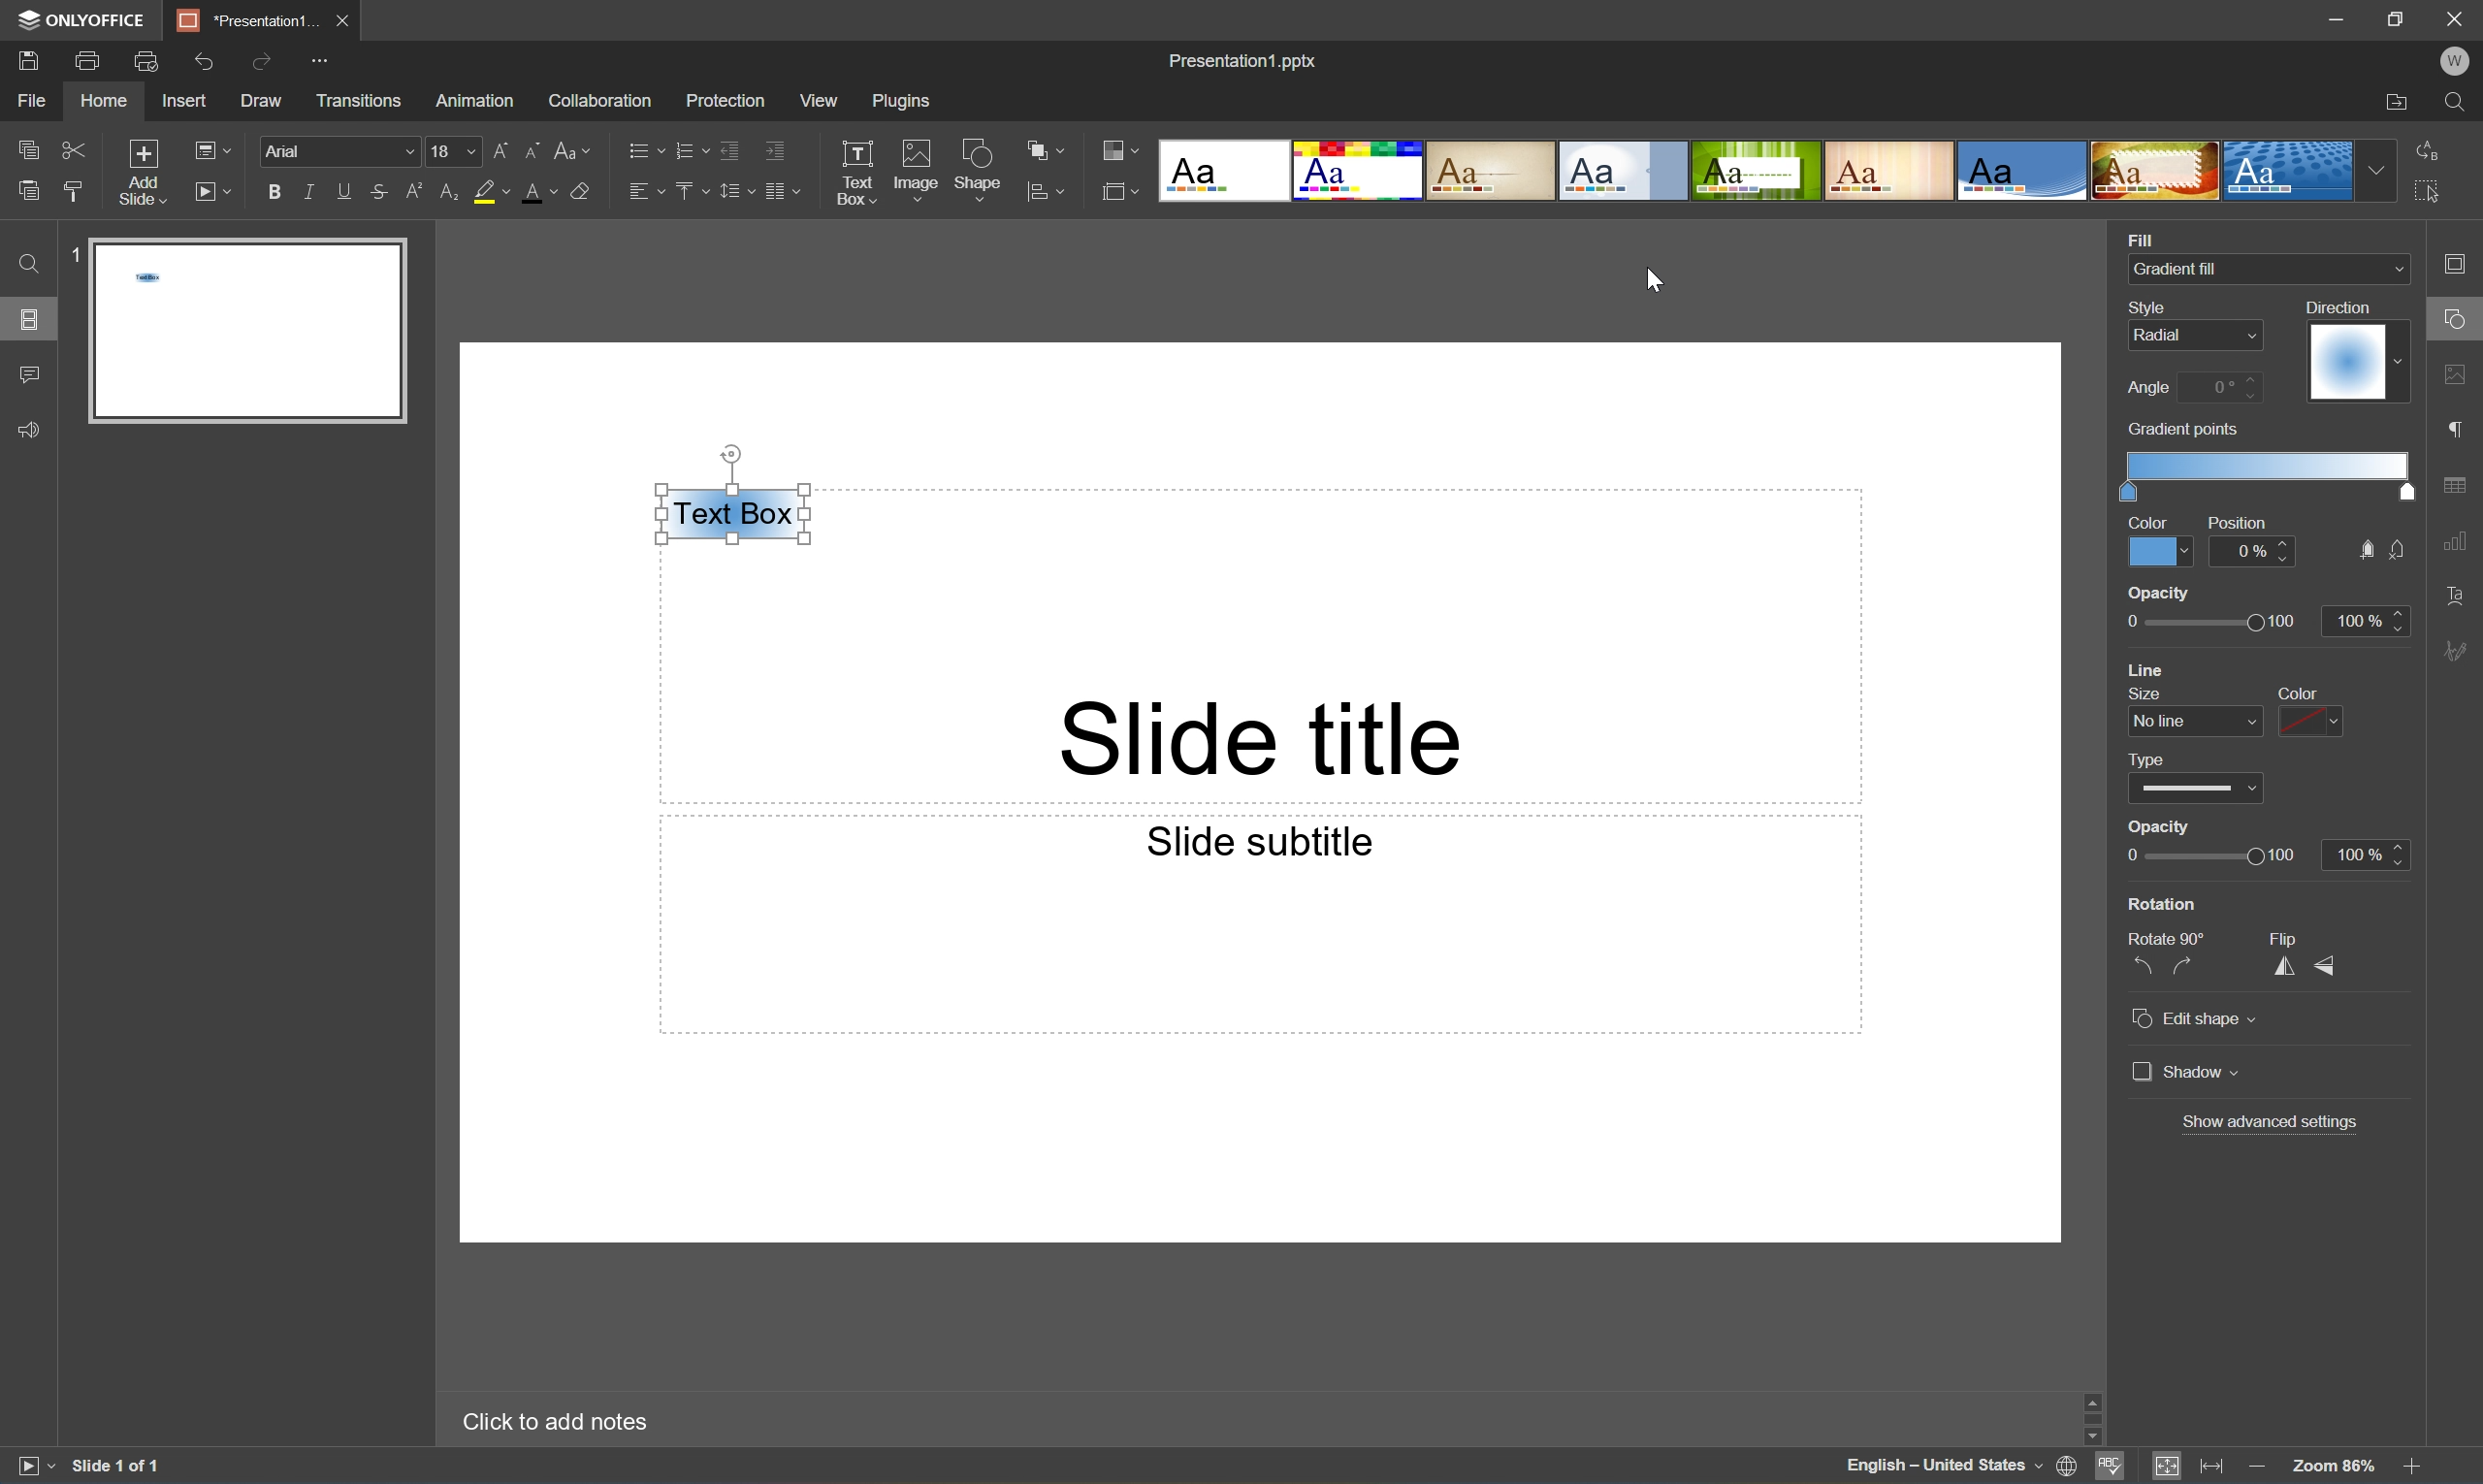 Image resolution: width=2483 pixels, height=1484 pixels. Describe the element at coordinates (775, 151) in the screenshot. I see `Increase indent` at that location.